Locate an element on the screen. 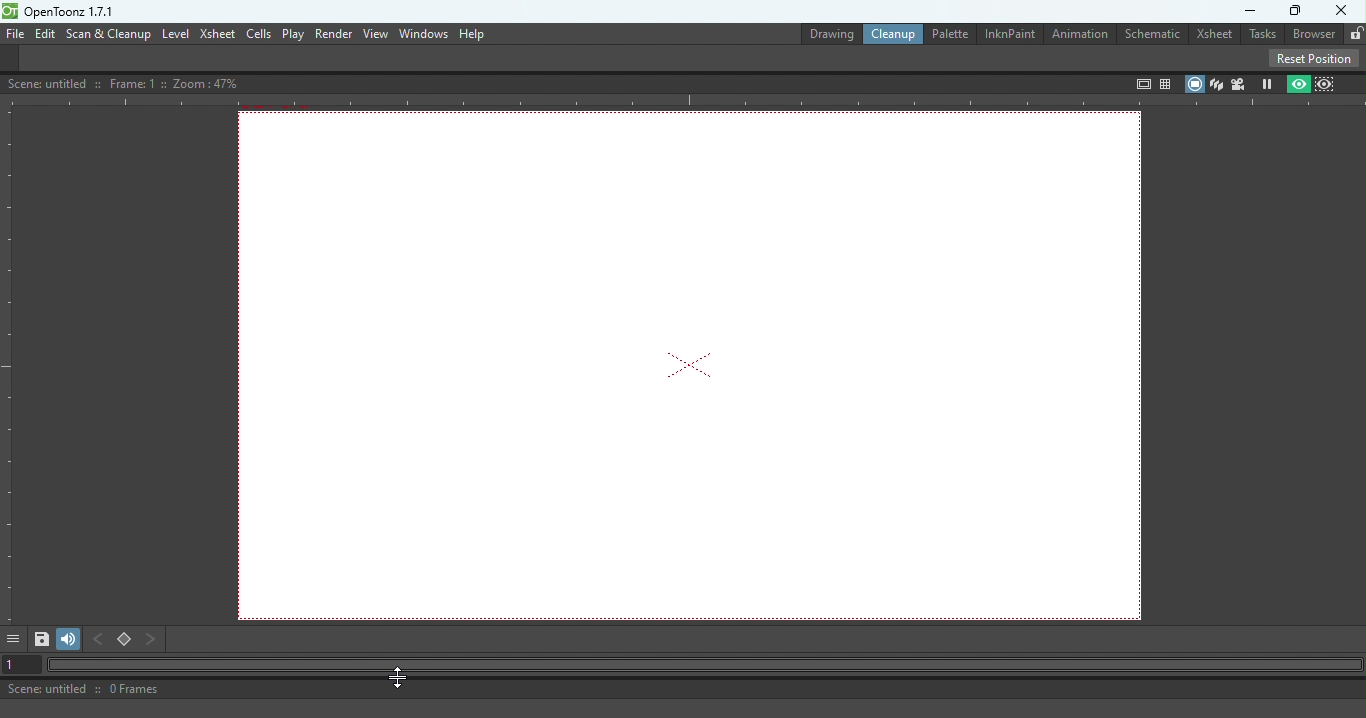 Image resolution: width=1366 pixels, height=718 pixels. Edit is located at coordinates (44, 33).